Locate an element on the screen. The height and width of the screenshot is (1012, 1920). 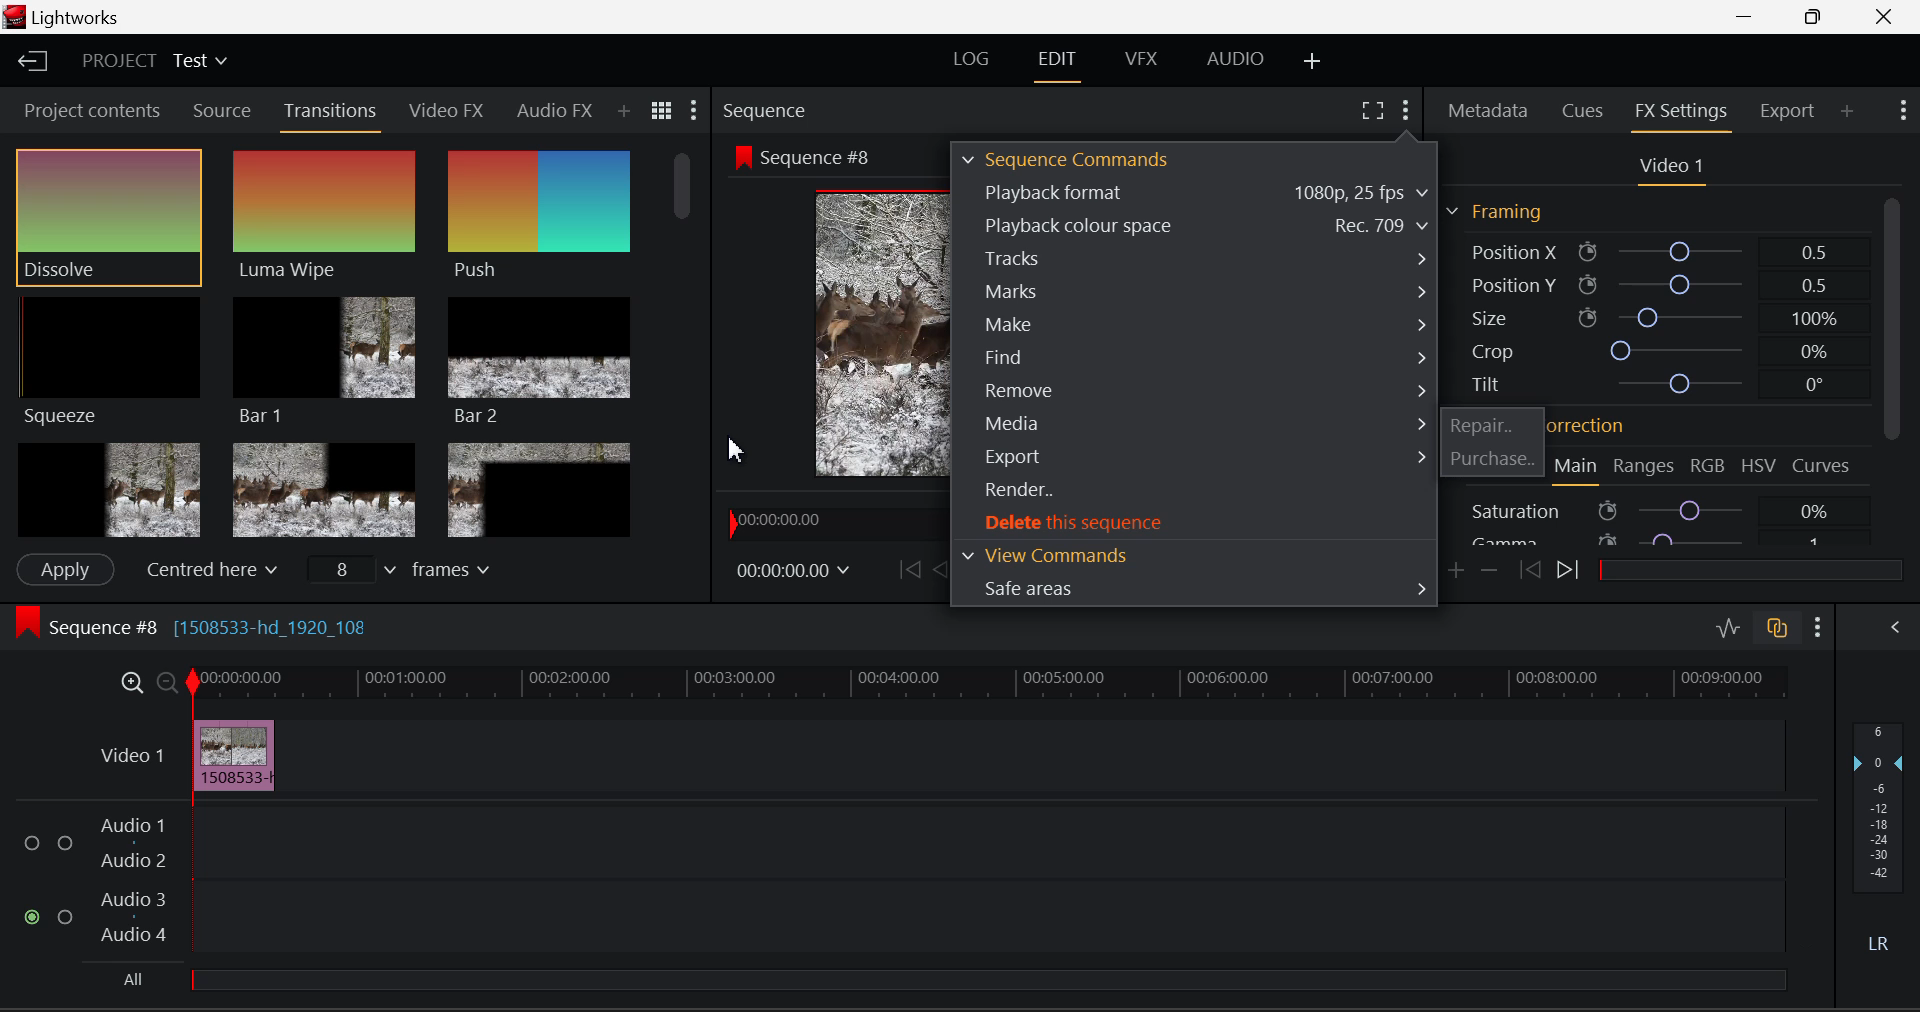
Full Screen is located at coordinates (1372, 111).